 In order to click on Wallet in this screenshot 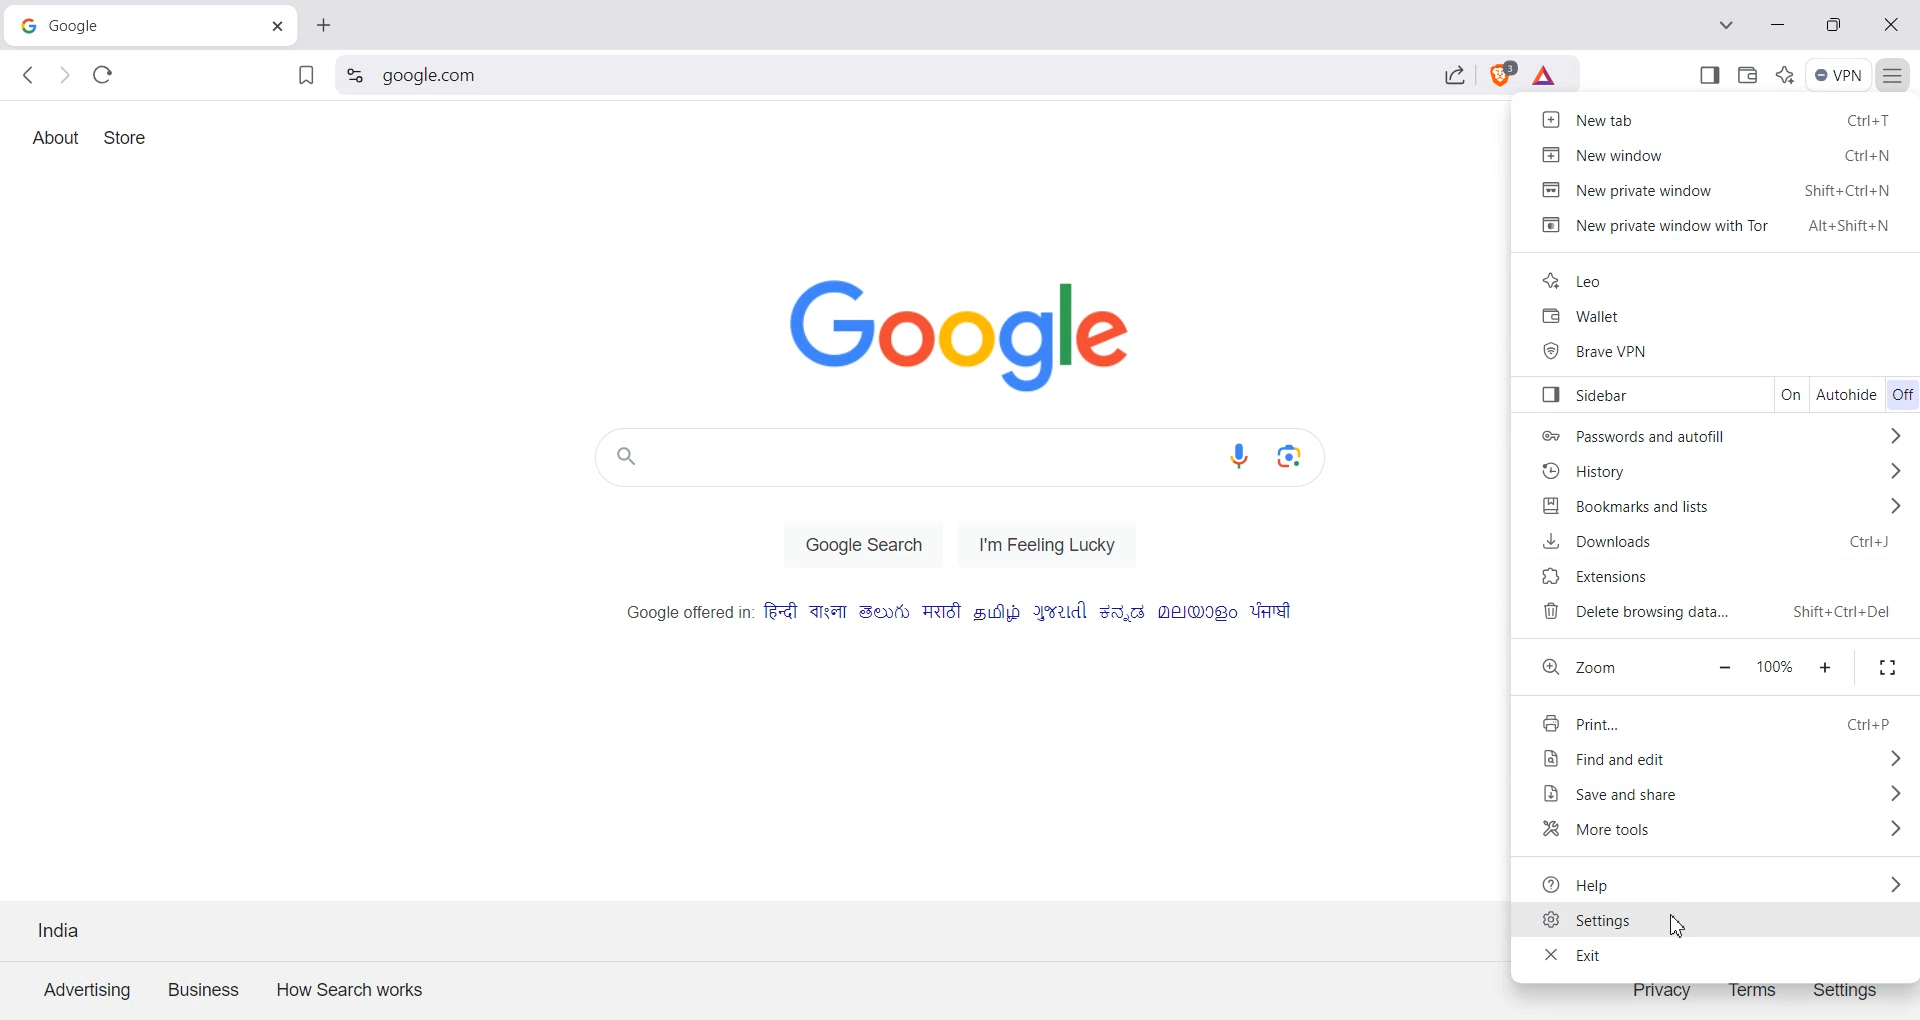, I will do `click(1722, 315)`.